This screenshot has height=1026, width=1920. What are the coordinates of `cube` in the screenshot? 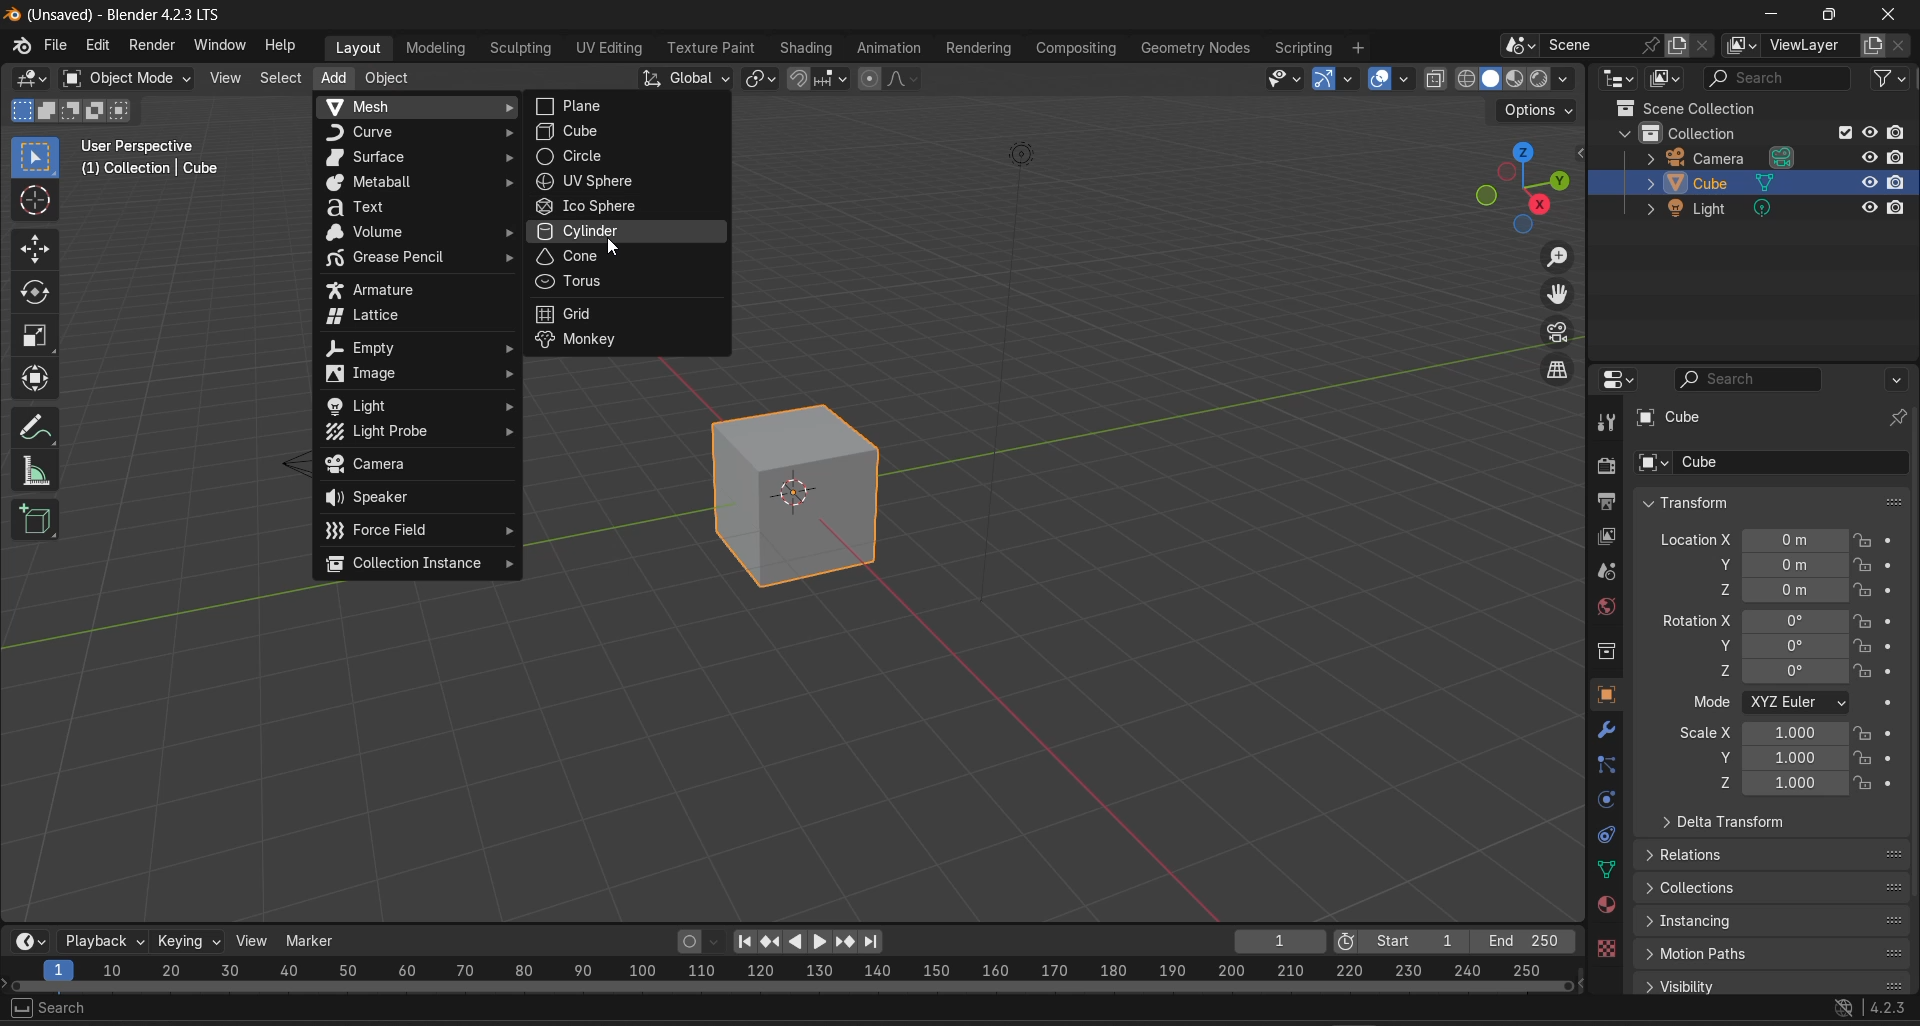 It's located at (1672, 418).